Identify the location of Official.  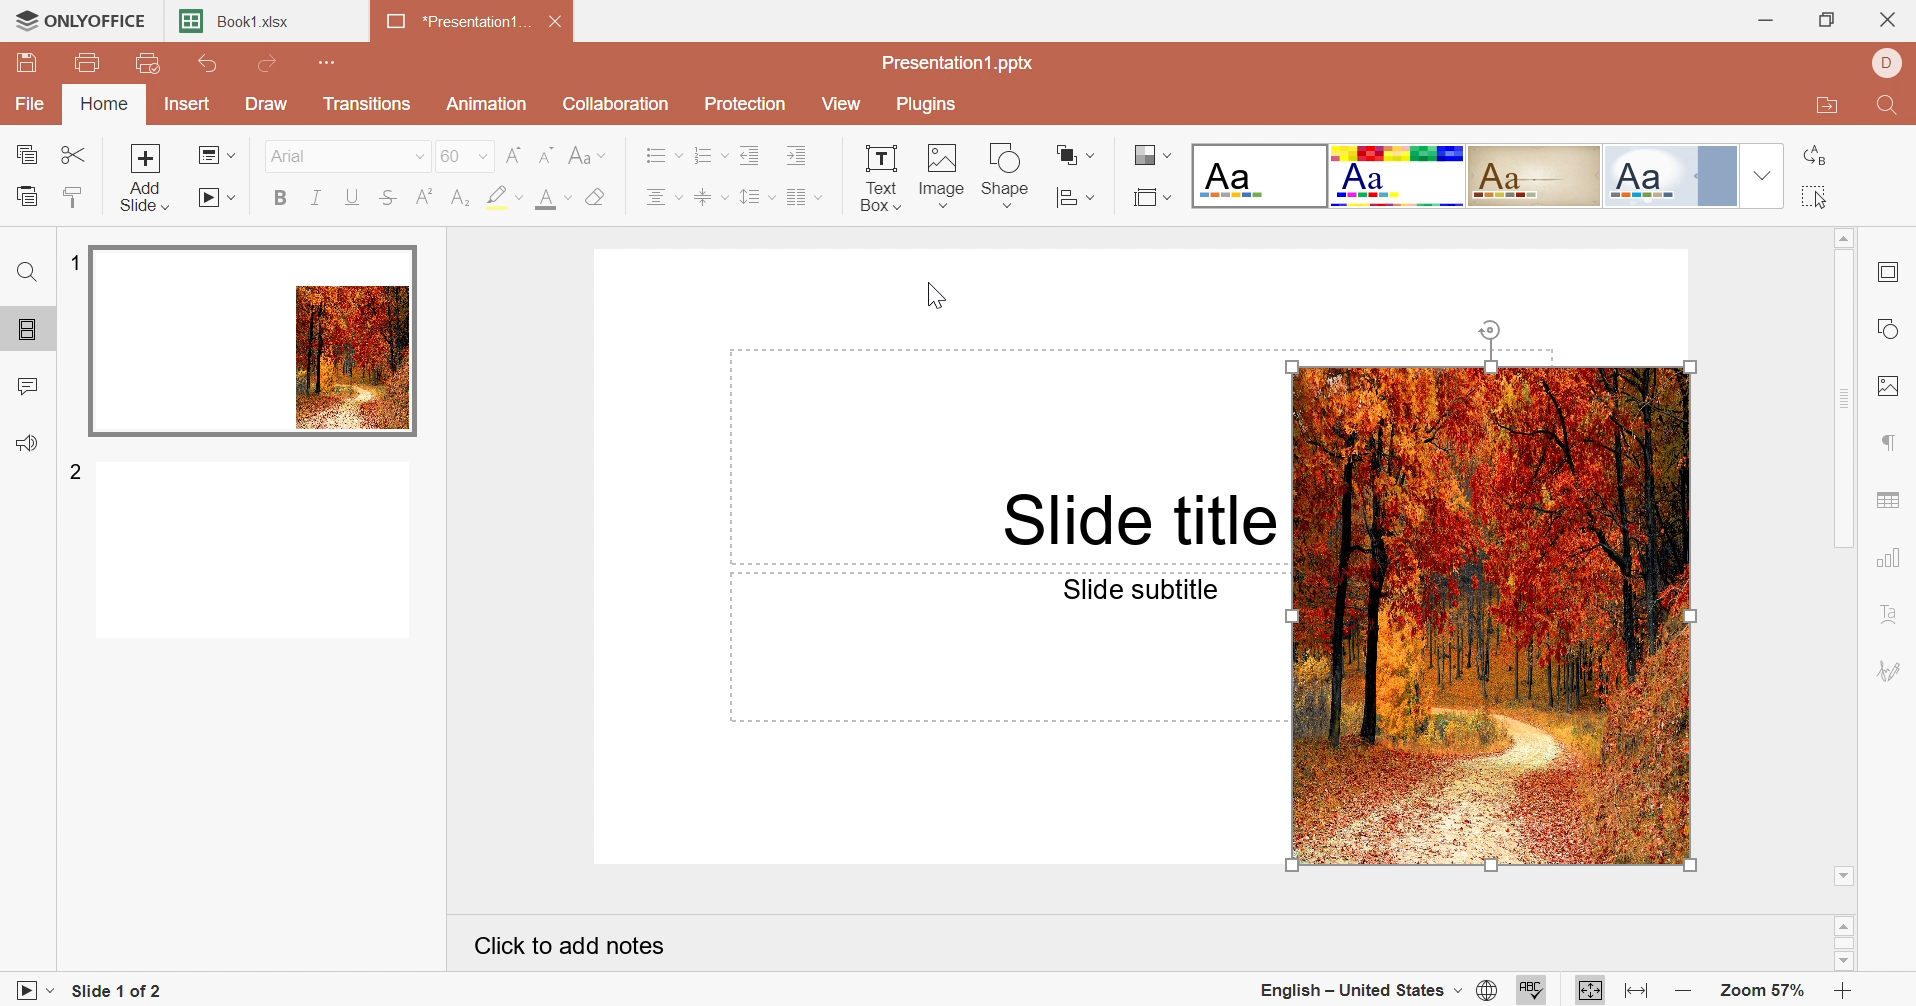
(1670, 176).